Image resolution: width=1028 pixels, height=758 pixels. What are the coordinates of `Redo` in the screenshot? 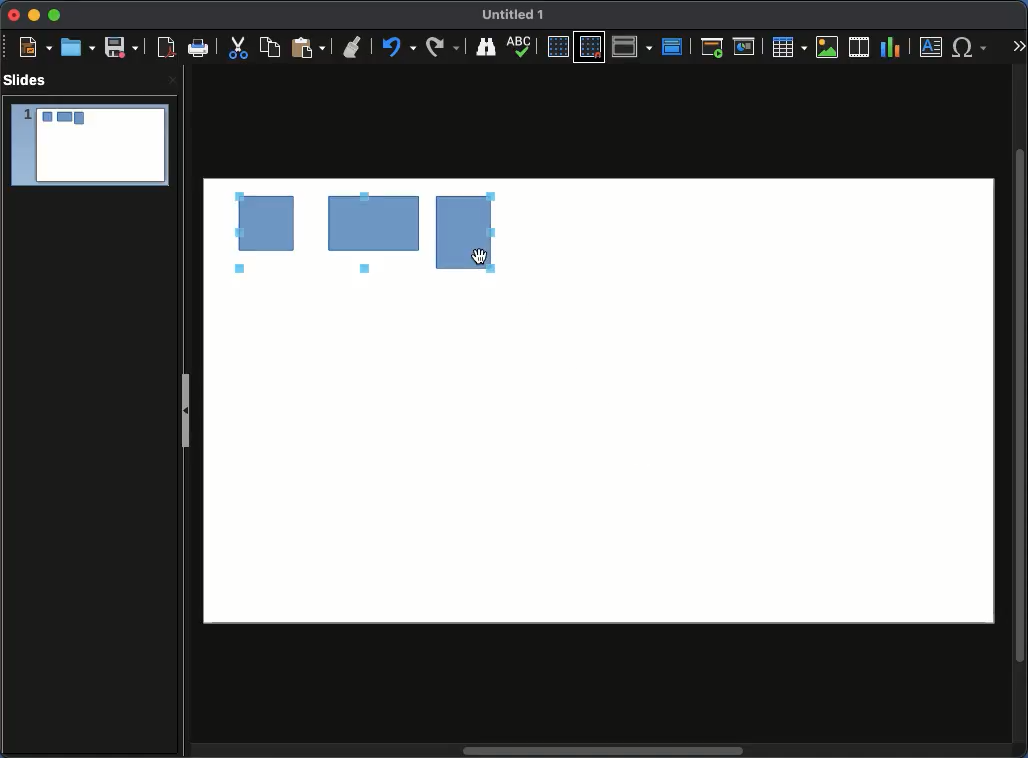 It's located at (396, 47).